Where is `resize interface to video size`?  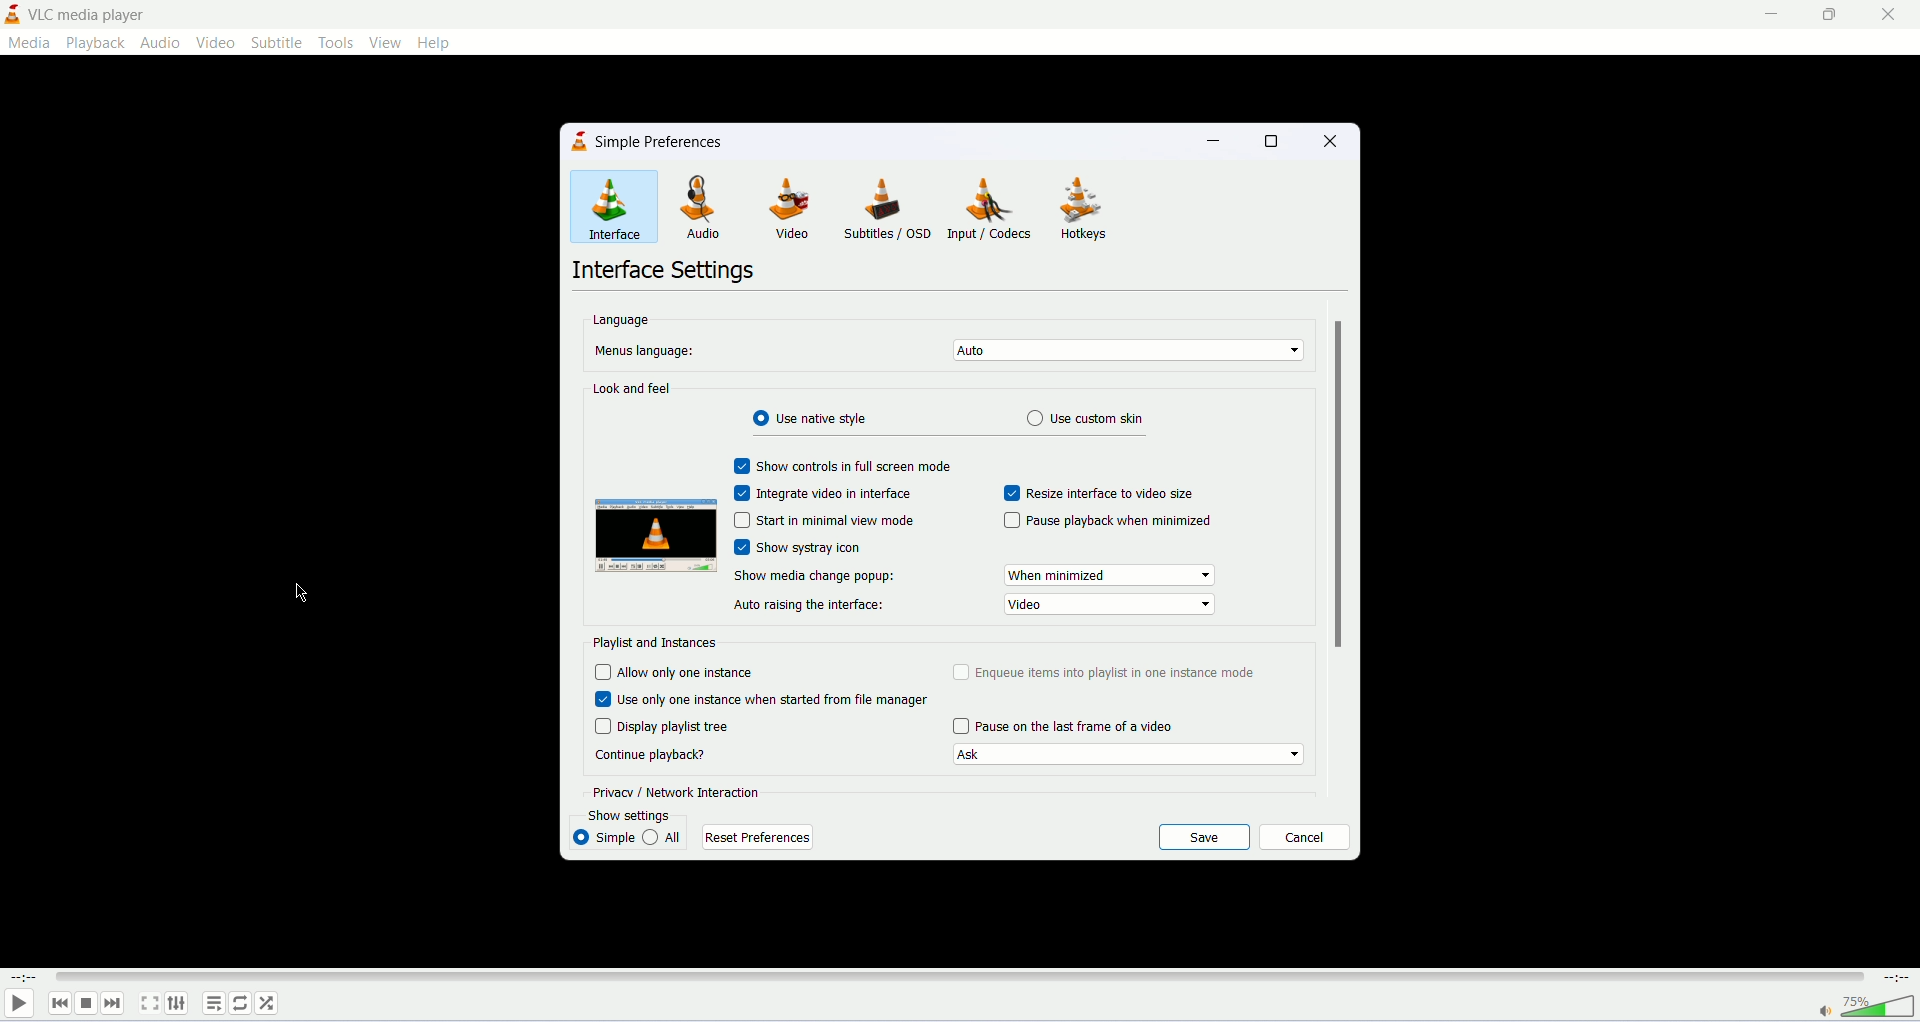 resize interface to video size is located at coordinates (1097, 493).